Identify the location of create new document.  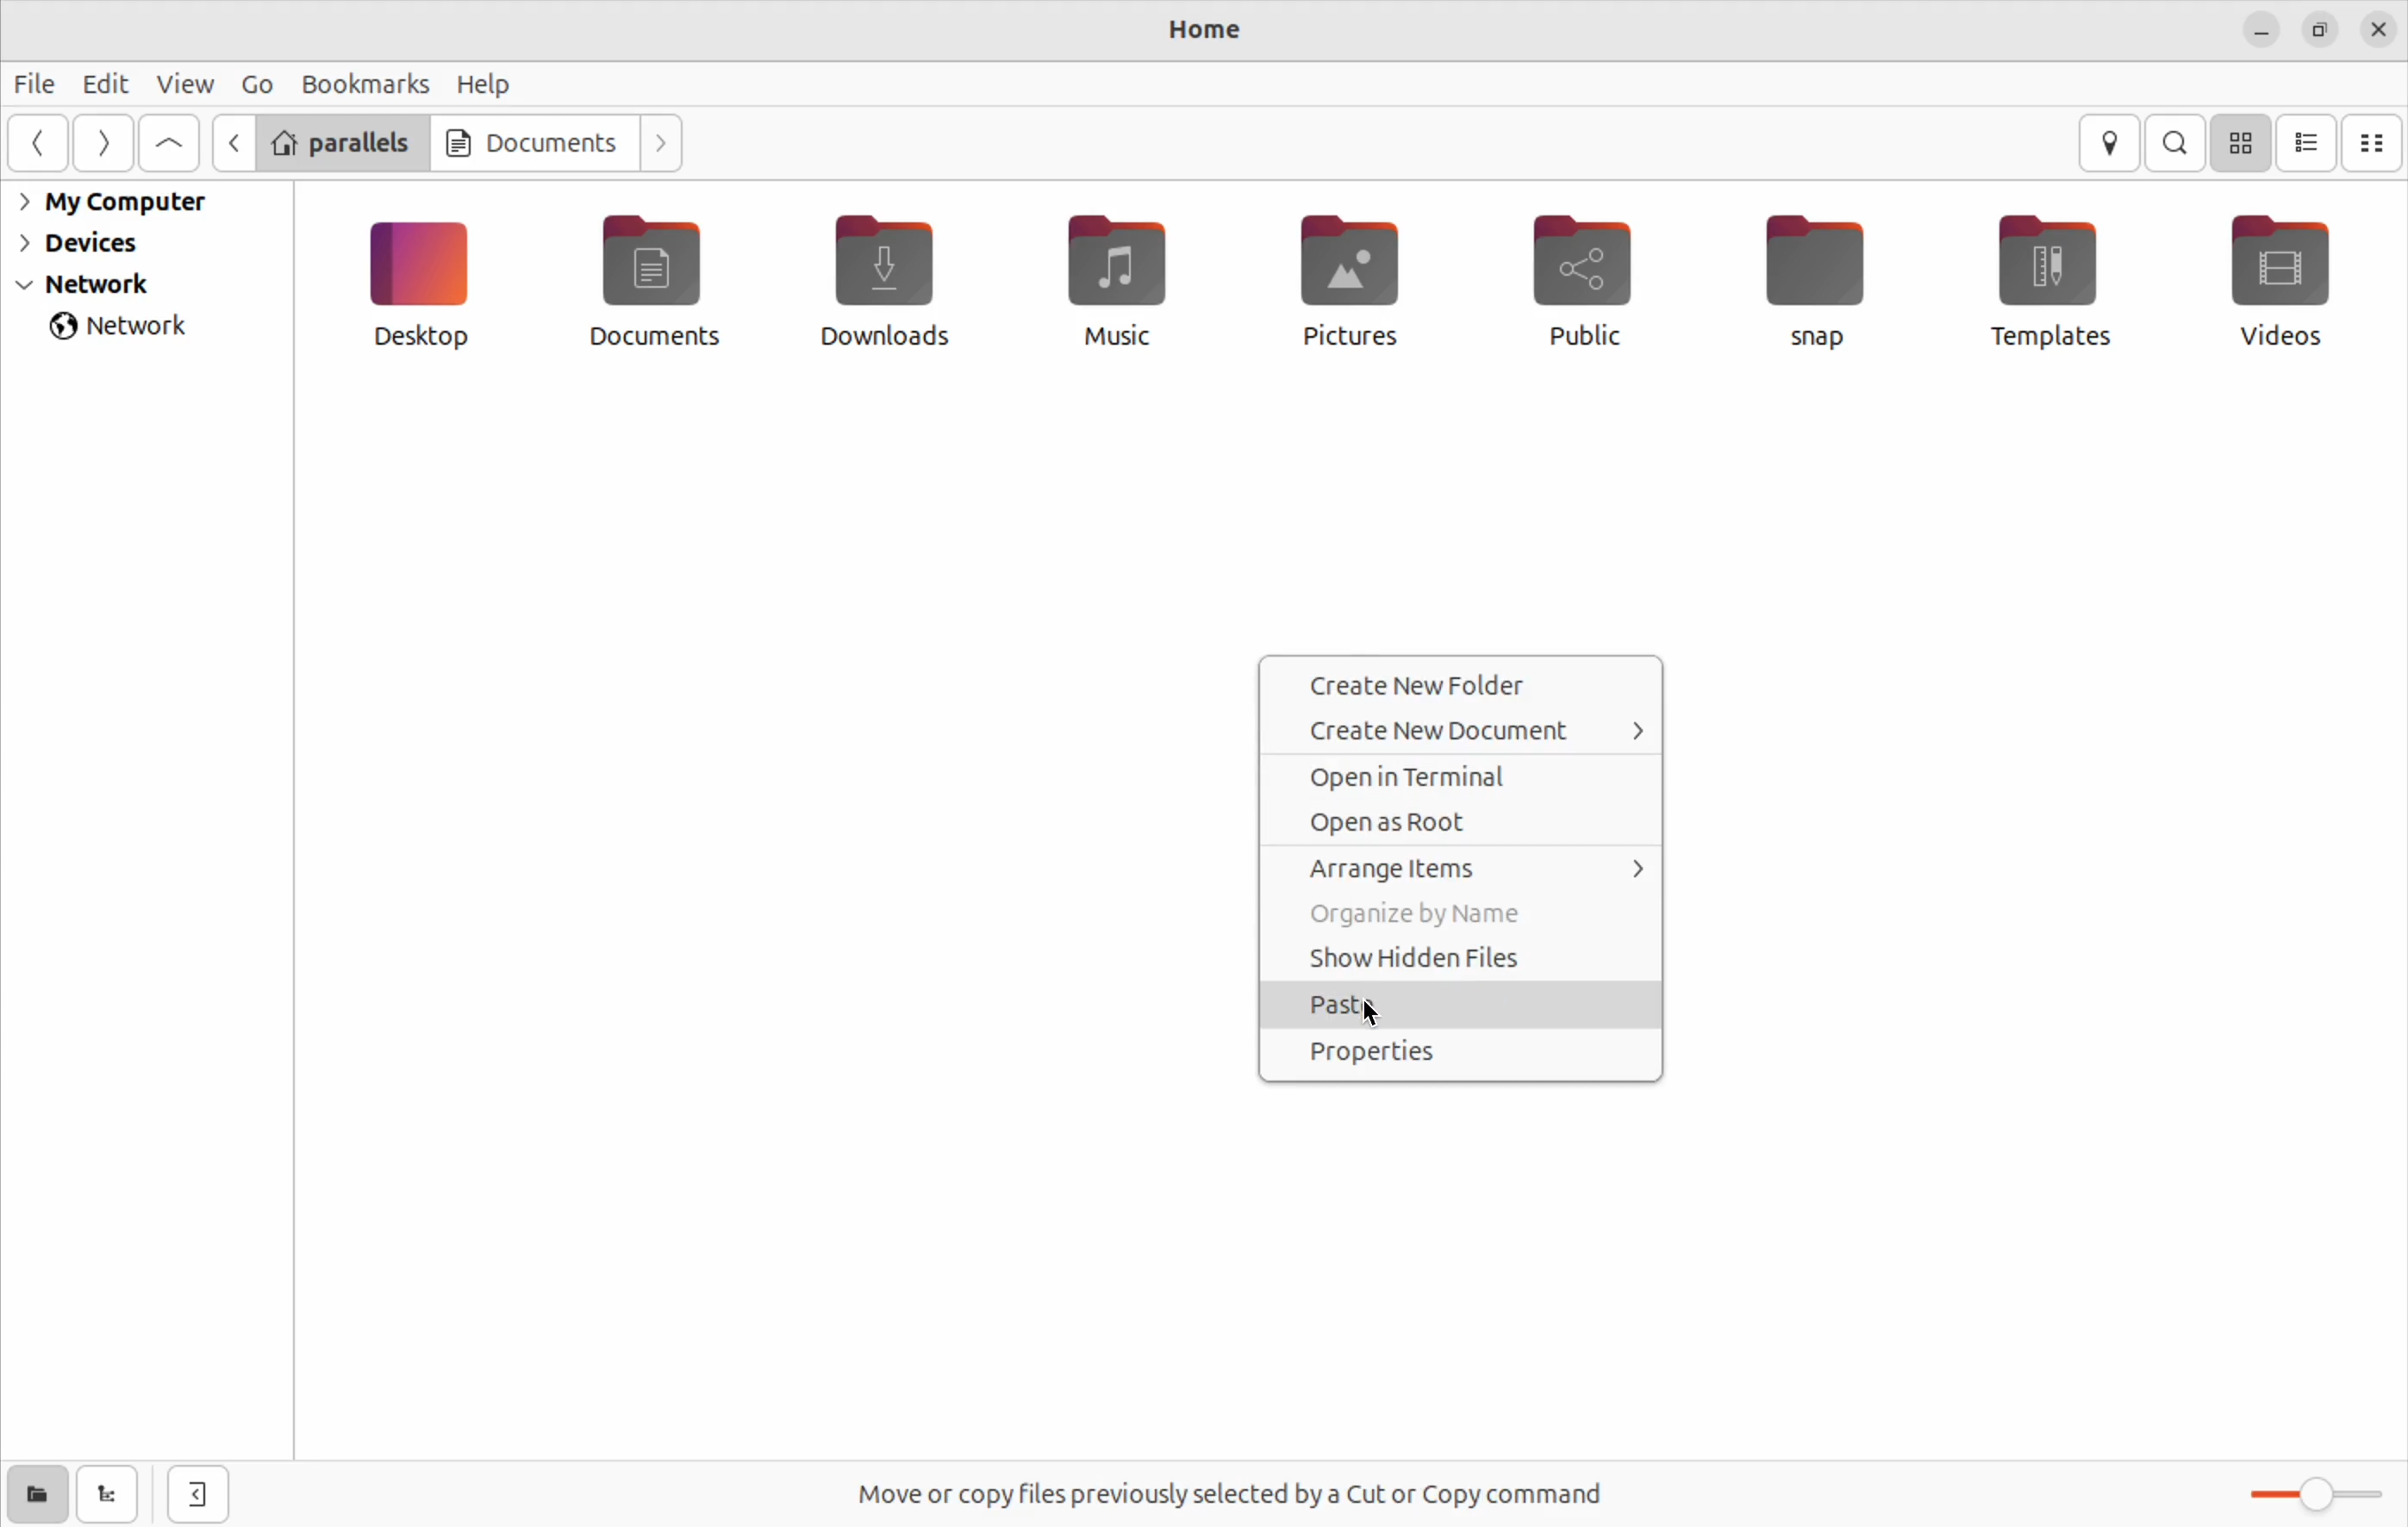
(1475, 732).